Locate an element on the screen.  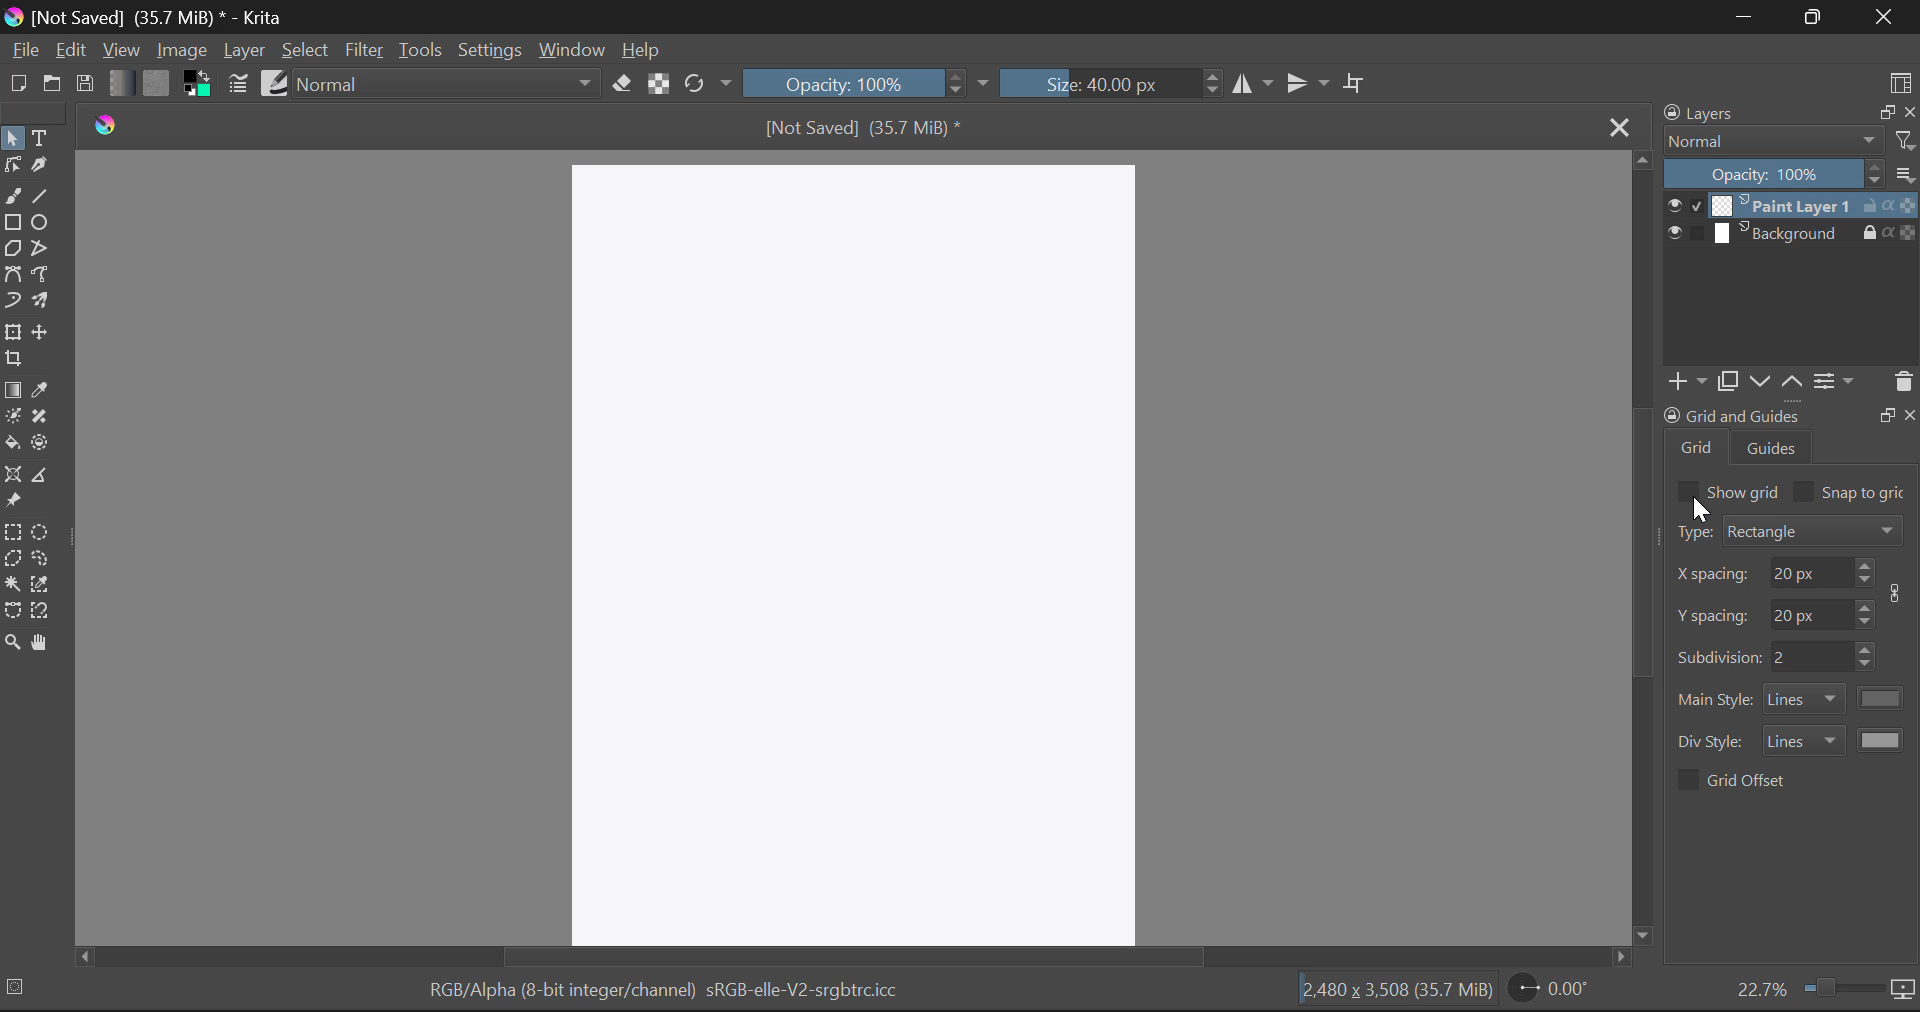
Crop is located at coordinates (13, 359).